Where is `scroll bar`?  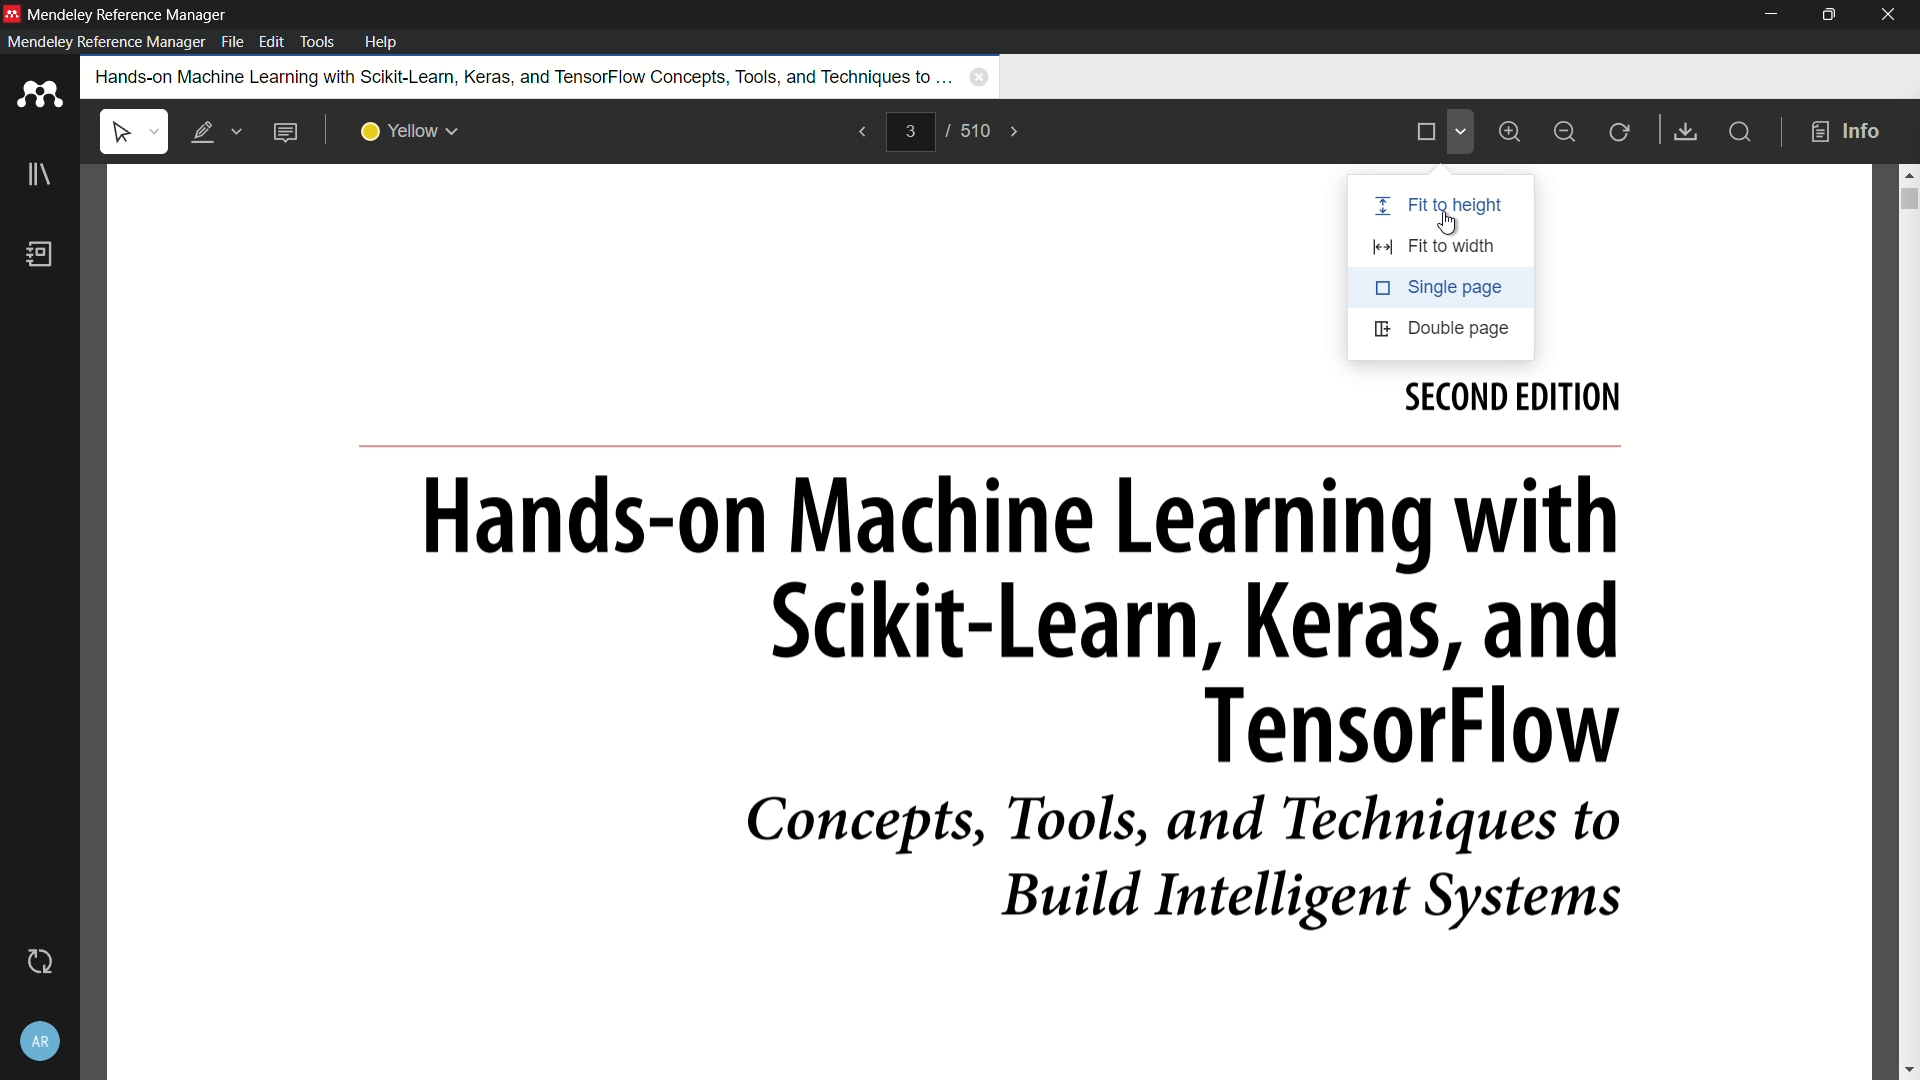
scroll bar is located at coordinates (1908, 196).